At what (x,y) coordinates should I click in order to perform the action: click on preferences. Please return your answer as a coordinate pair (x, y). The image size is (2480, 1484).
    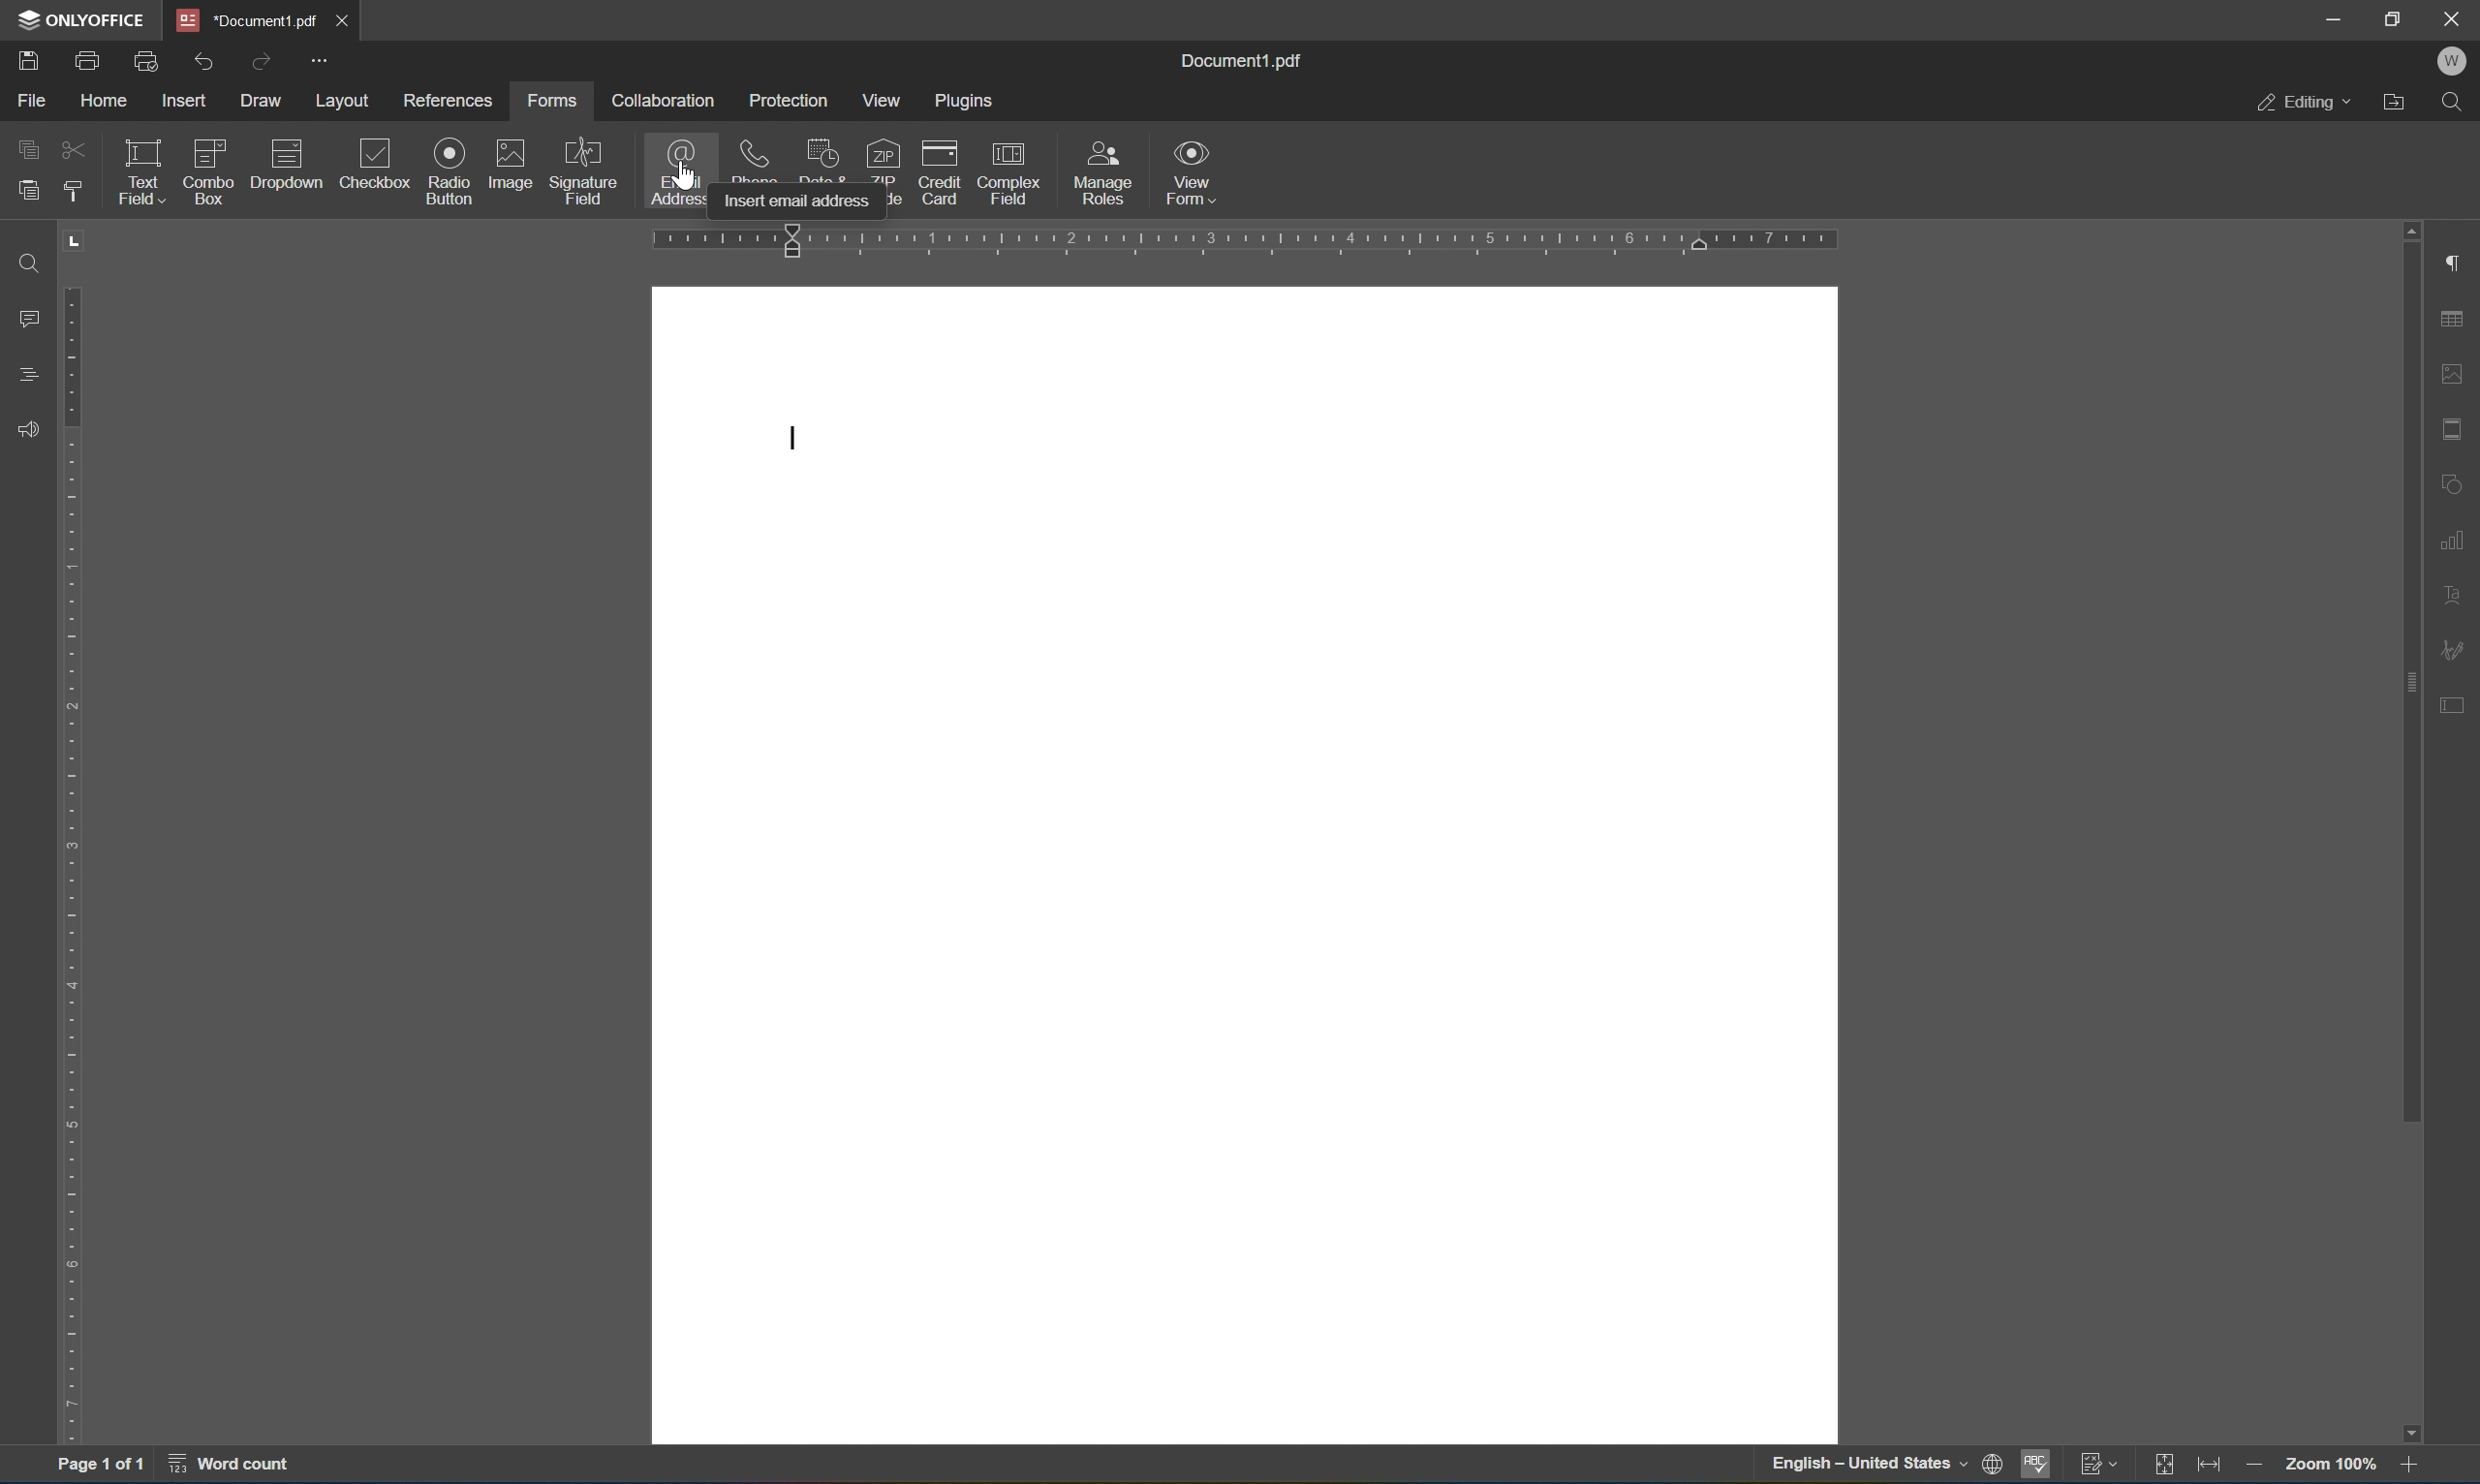
    Looking at the image, I should click on (448, 103).